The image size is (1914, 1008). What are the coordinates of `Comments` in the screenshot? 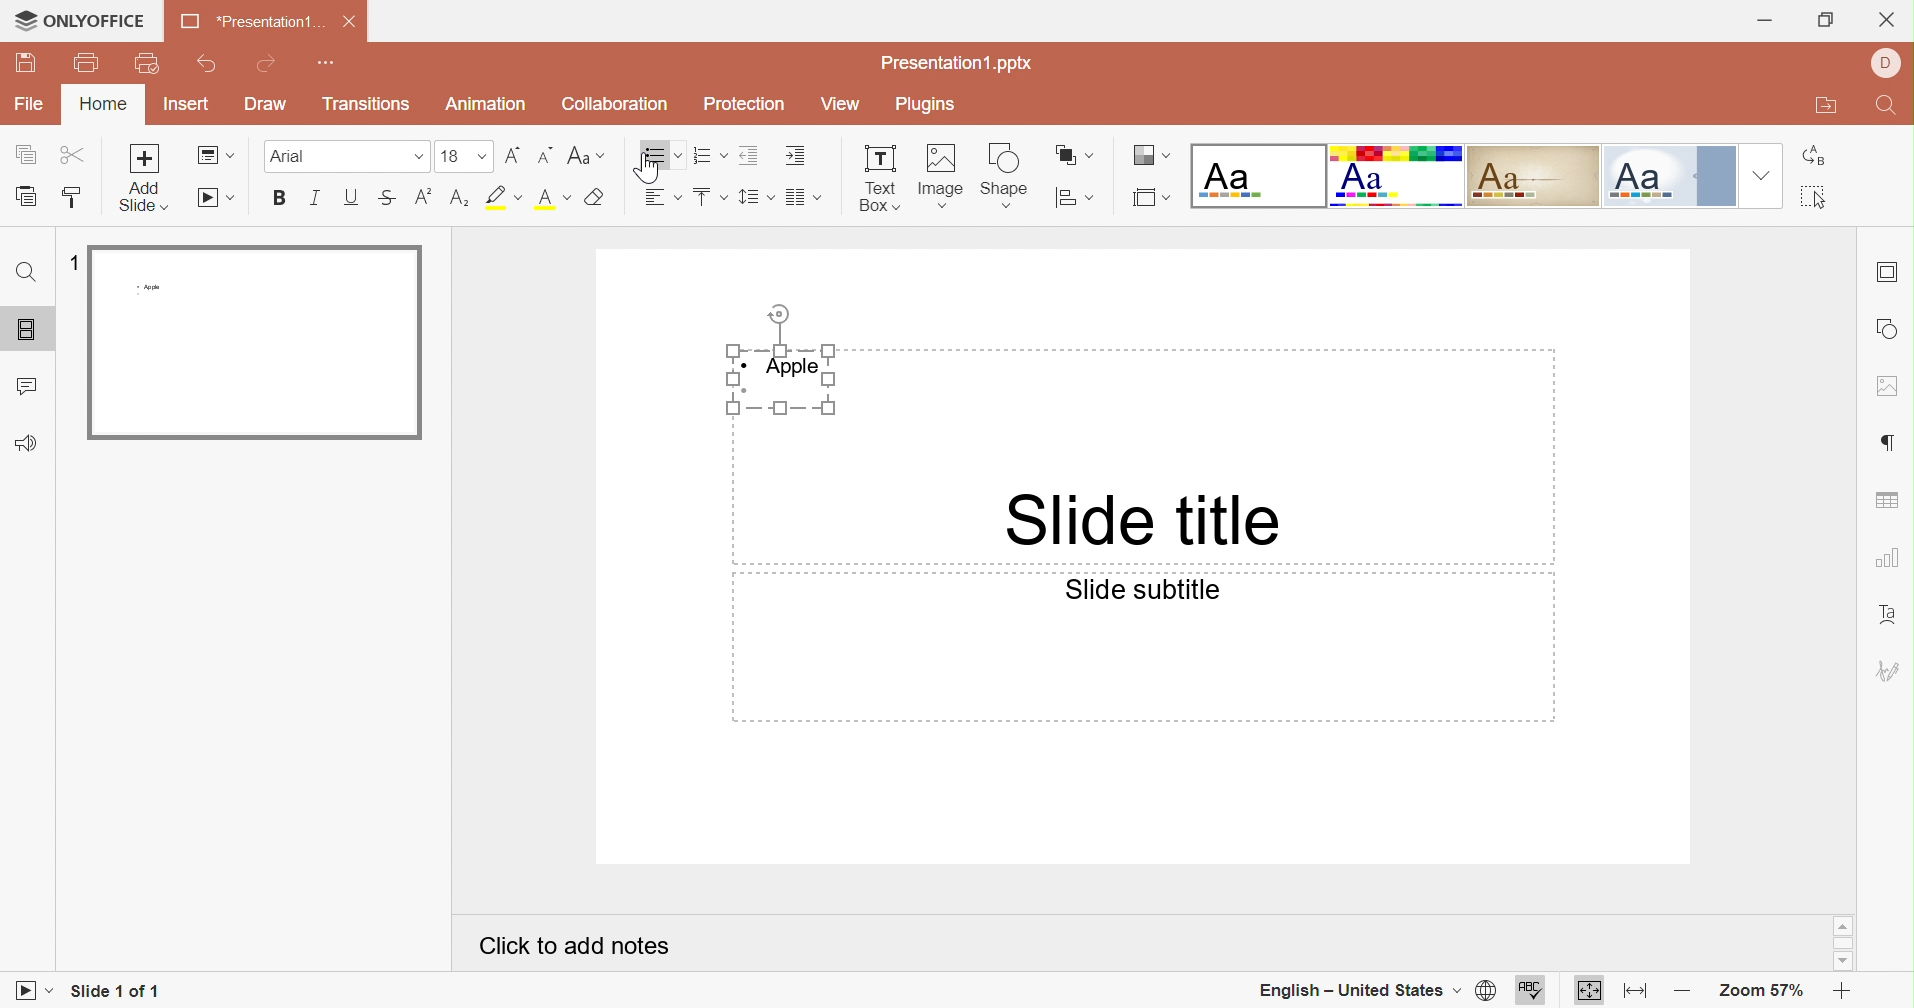 It's located at (28, 388).